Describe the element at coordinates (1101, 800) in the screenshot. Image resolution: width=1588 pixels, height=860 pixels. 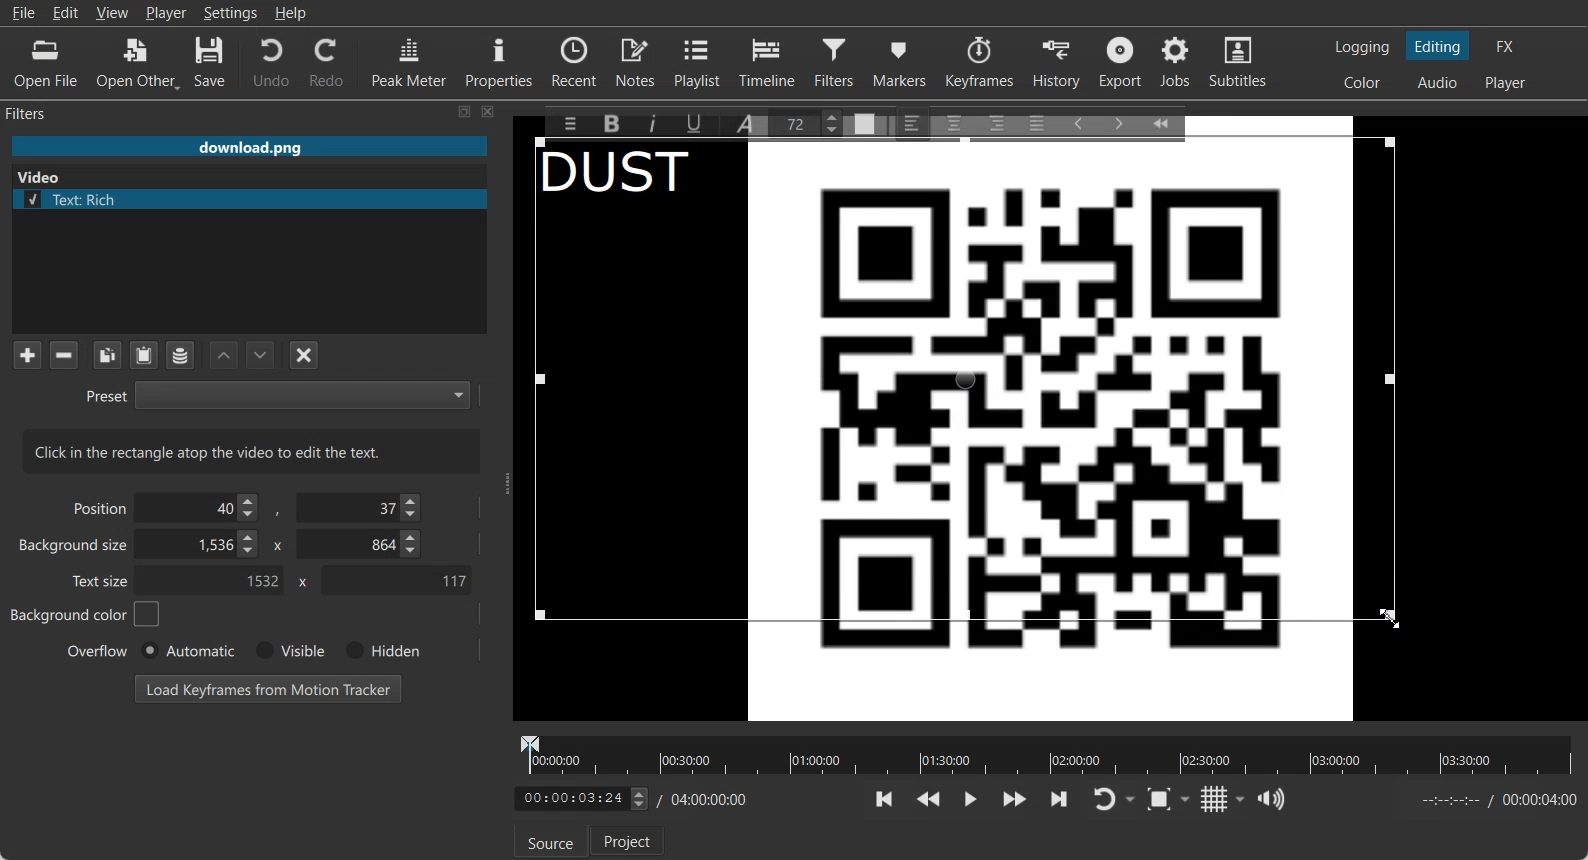
I see `Toggle player lopping` at that location.